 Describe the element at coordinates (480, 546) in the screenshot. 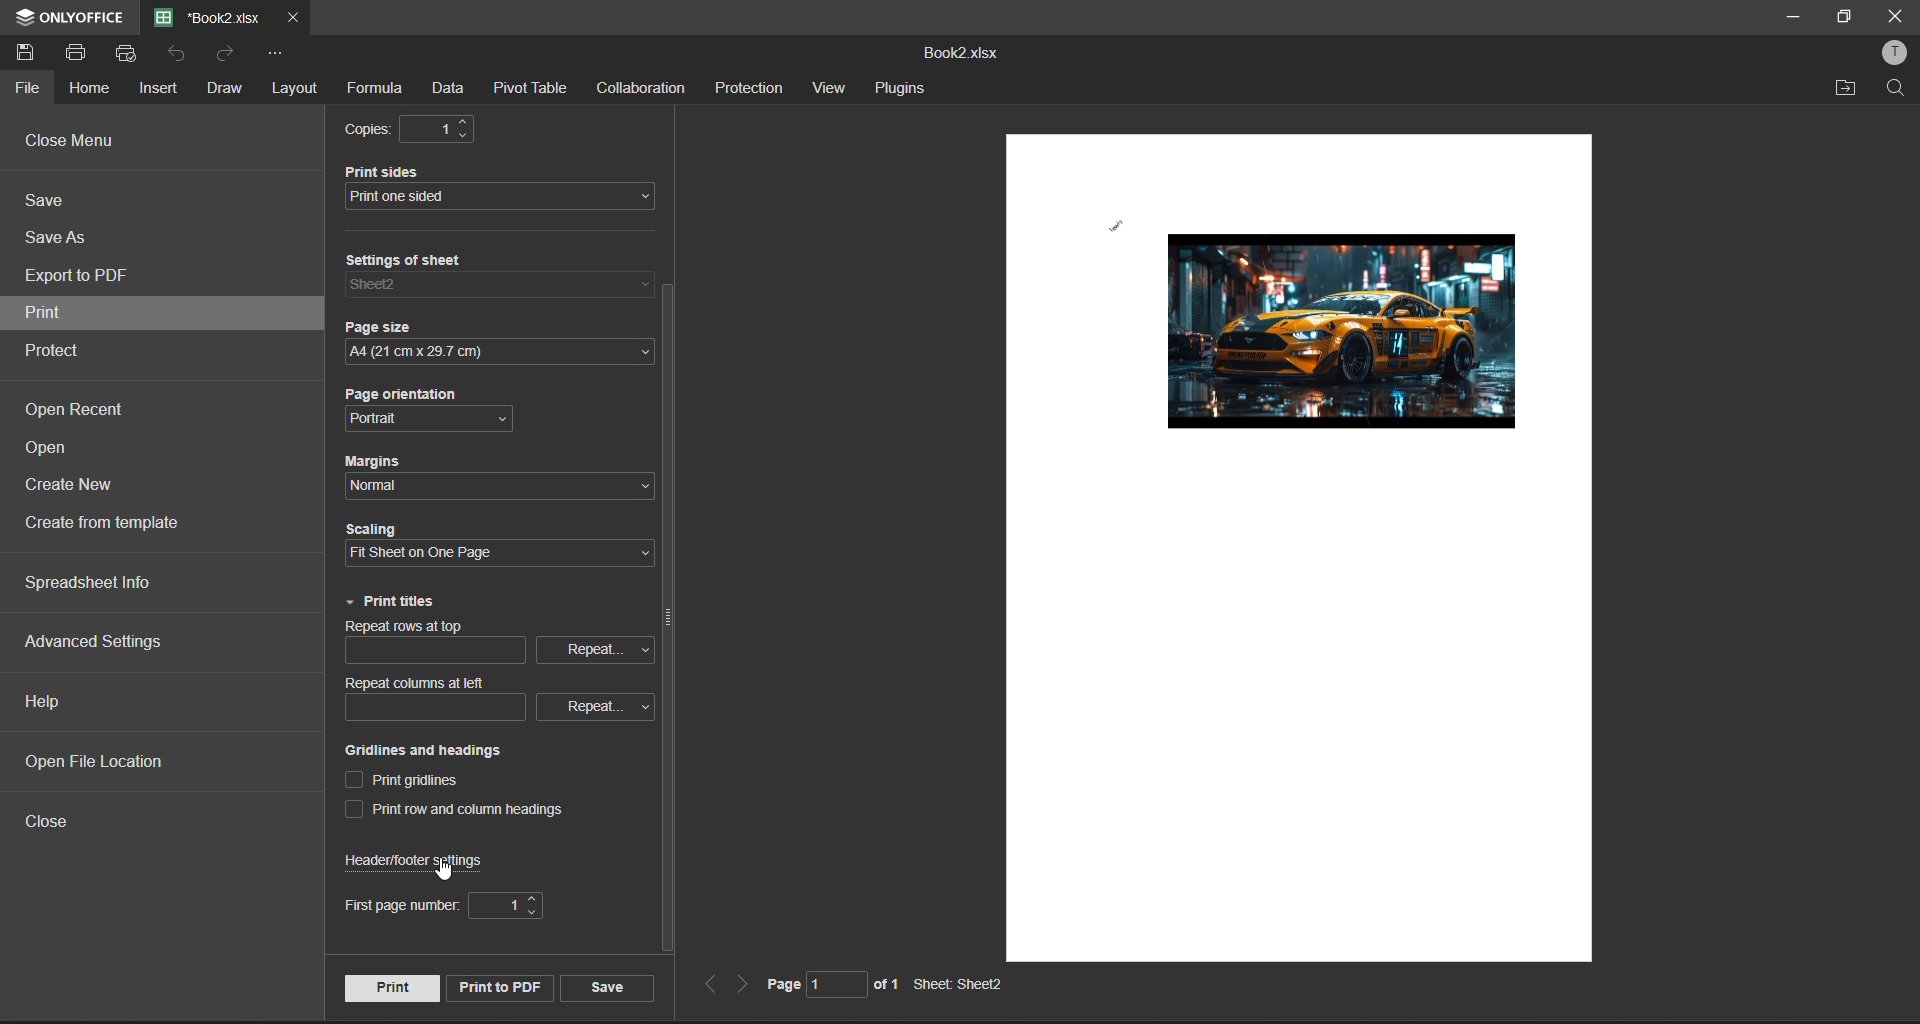

I see `scaling` at that location.